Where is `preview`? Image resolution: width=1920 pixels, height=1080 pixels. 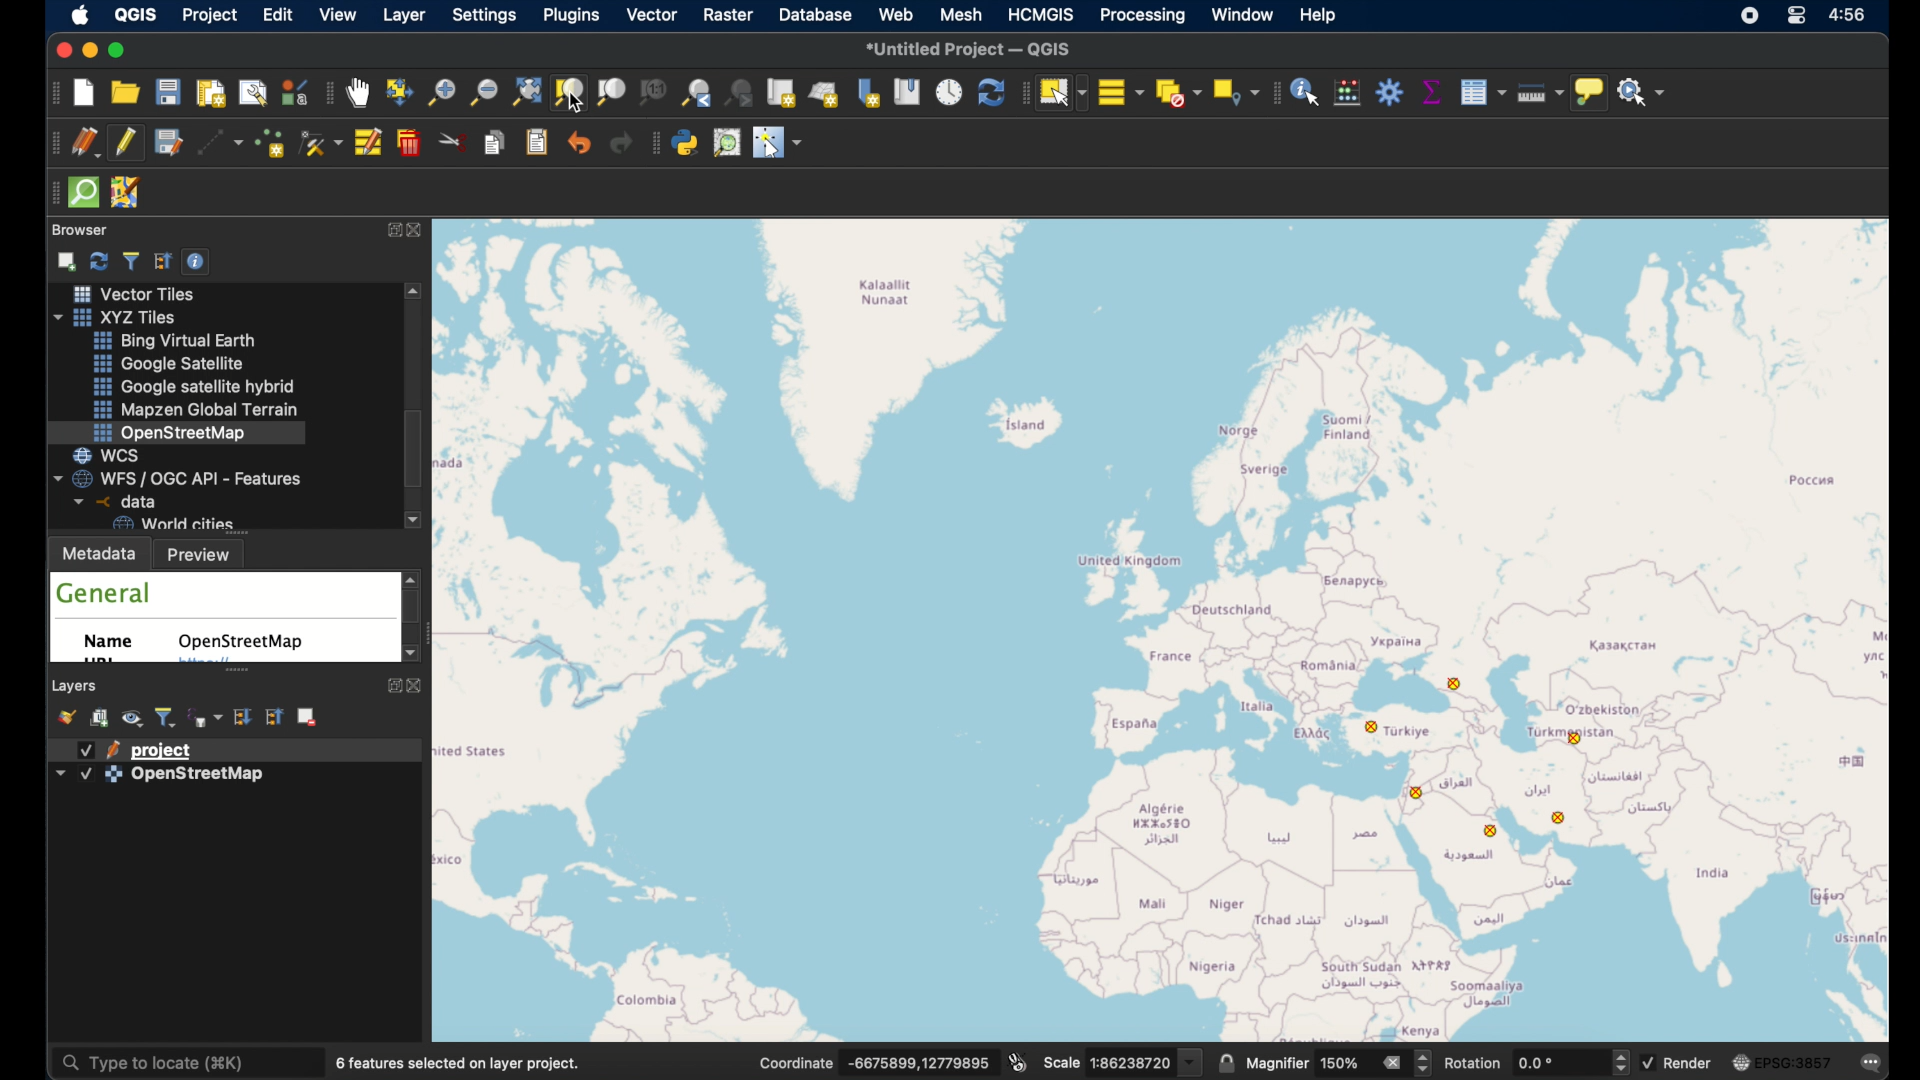 preview is located at coordinates (205, 554).